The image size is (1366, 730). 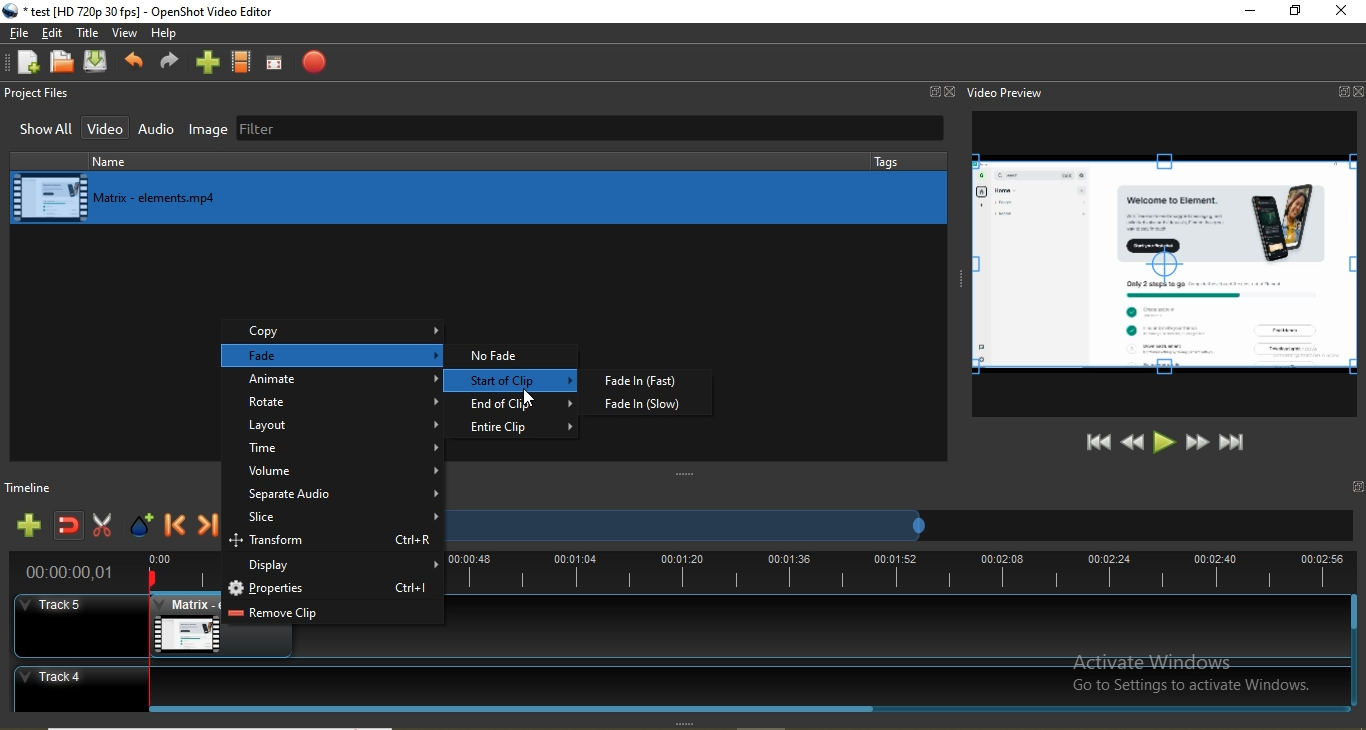 What do you see at coordinates (332, 615) in the screenshot?
I see `remove clip` at bounding box center [332, 615].